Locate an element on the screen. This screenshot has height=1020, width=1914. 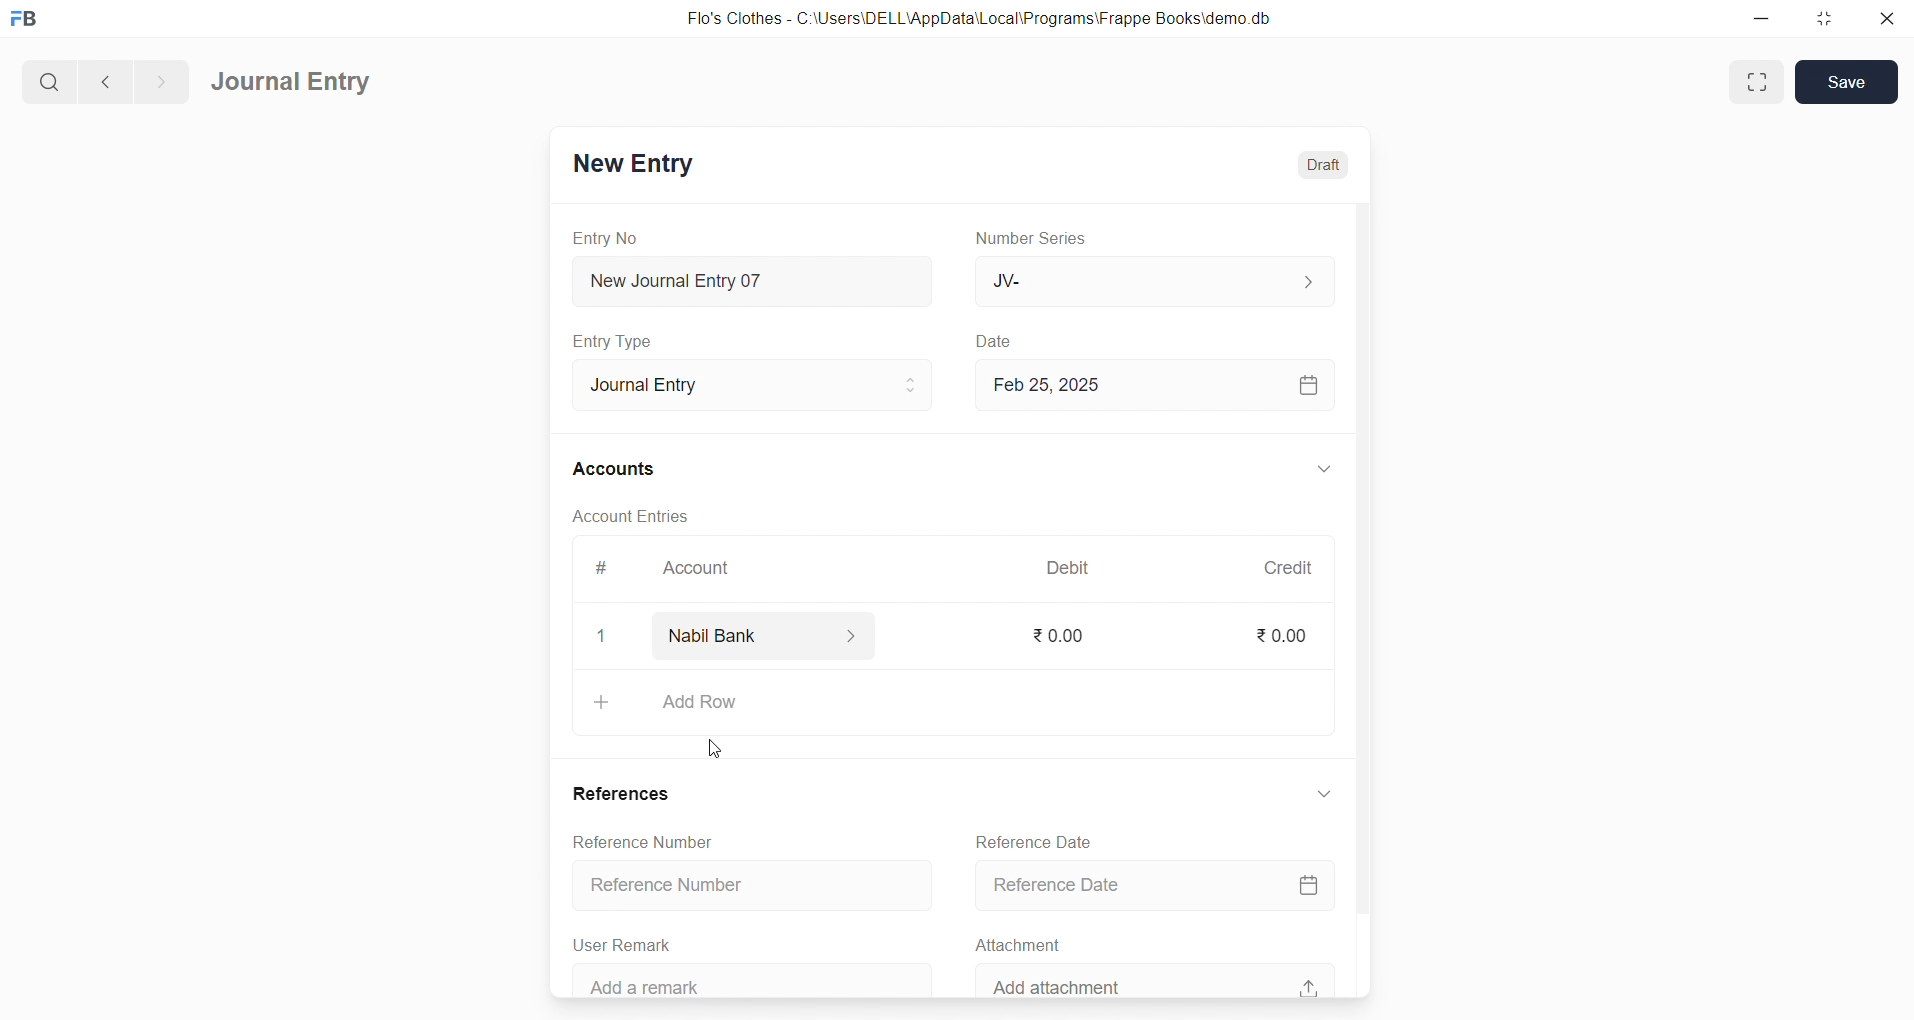
Accounts is located at coordinates (615, 471).